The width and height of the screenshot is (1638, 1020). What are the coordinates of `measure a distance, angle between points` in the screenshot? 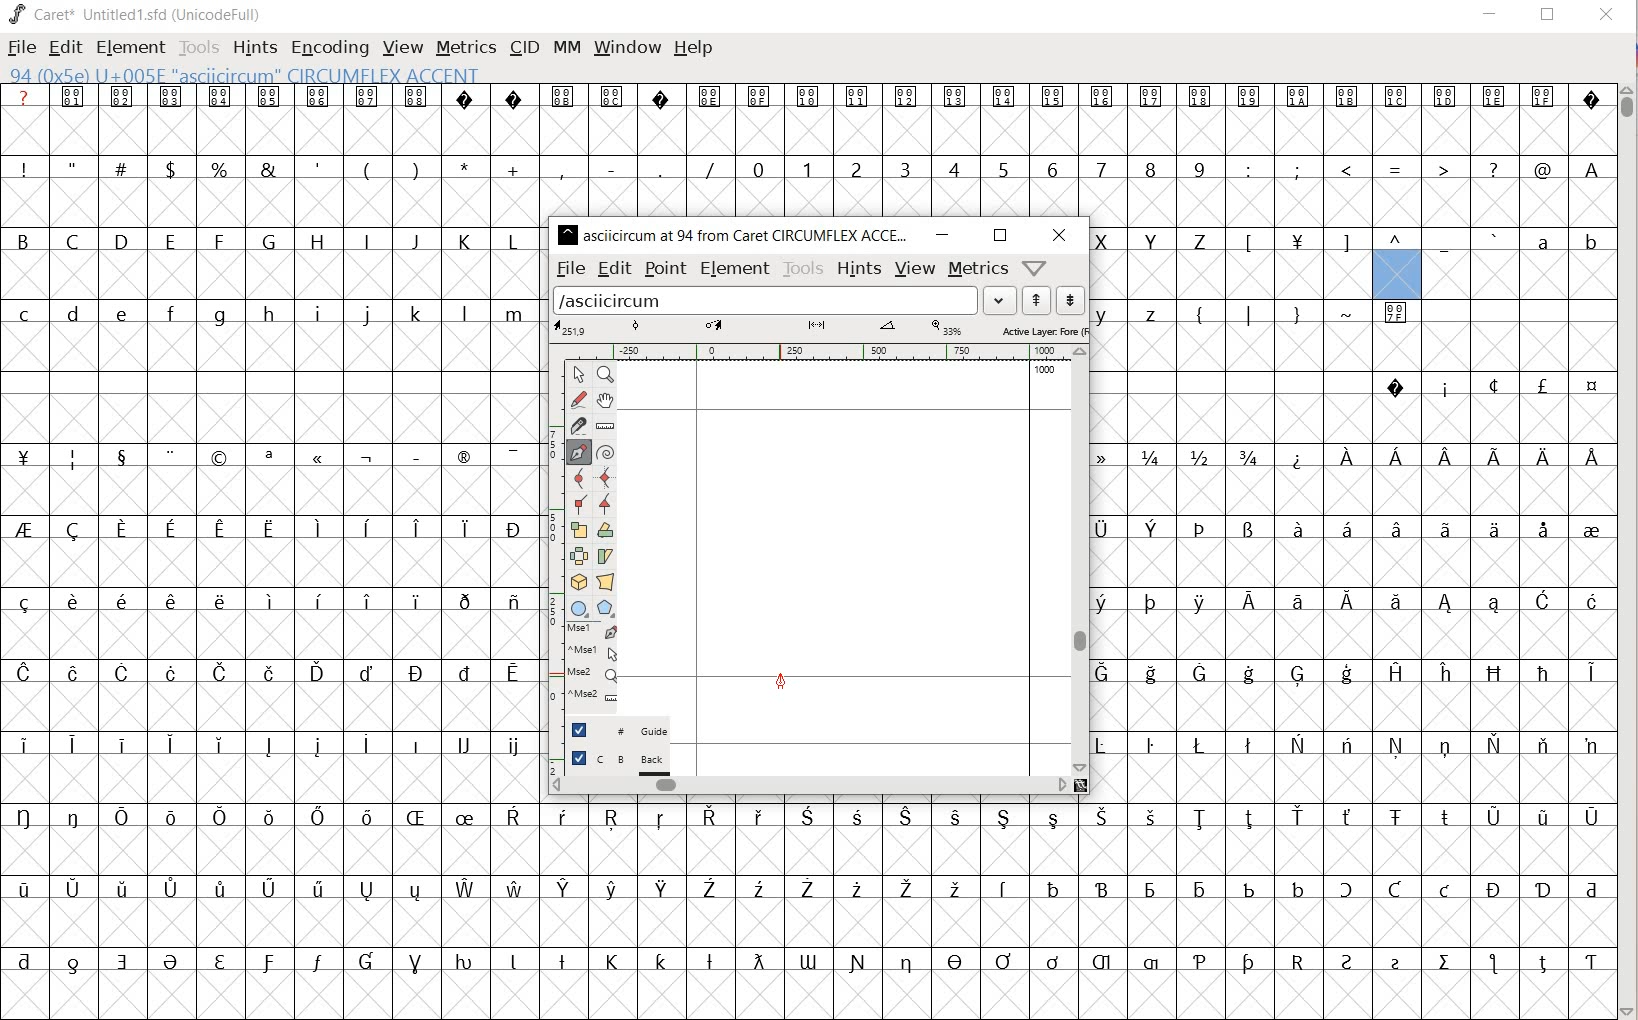 It's located at (608, 425).